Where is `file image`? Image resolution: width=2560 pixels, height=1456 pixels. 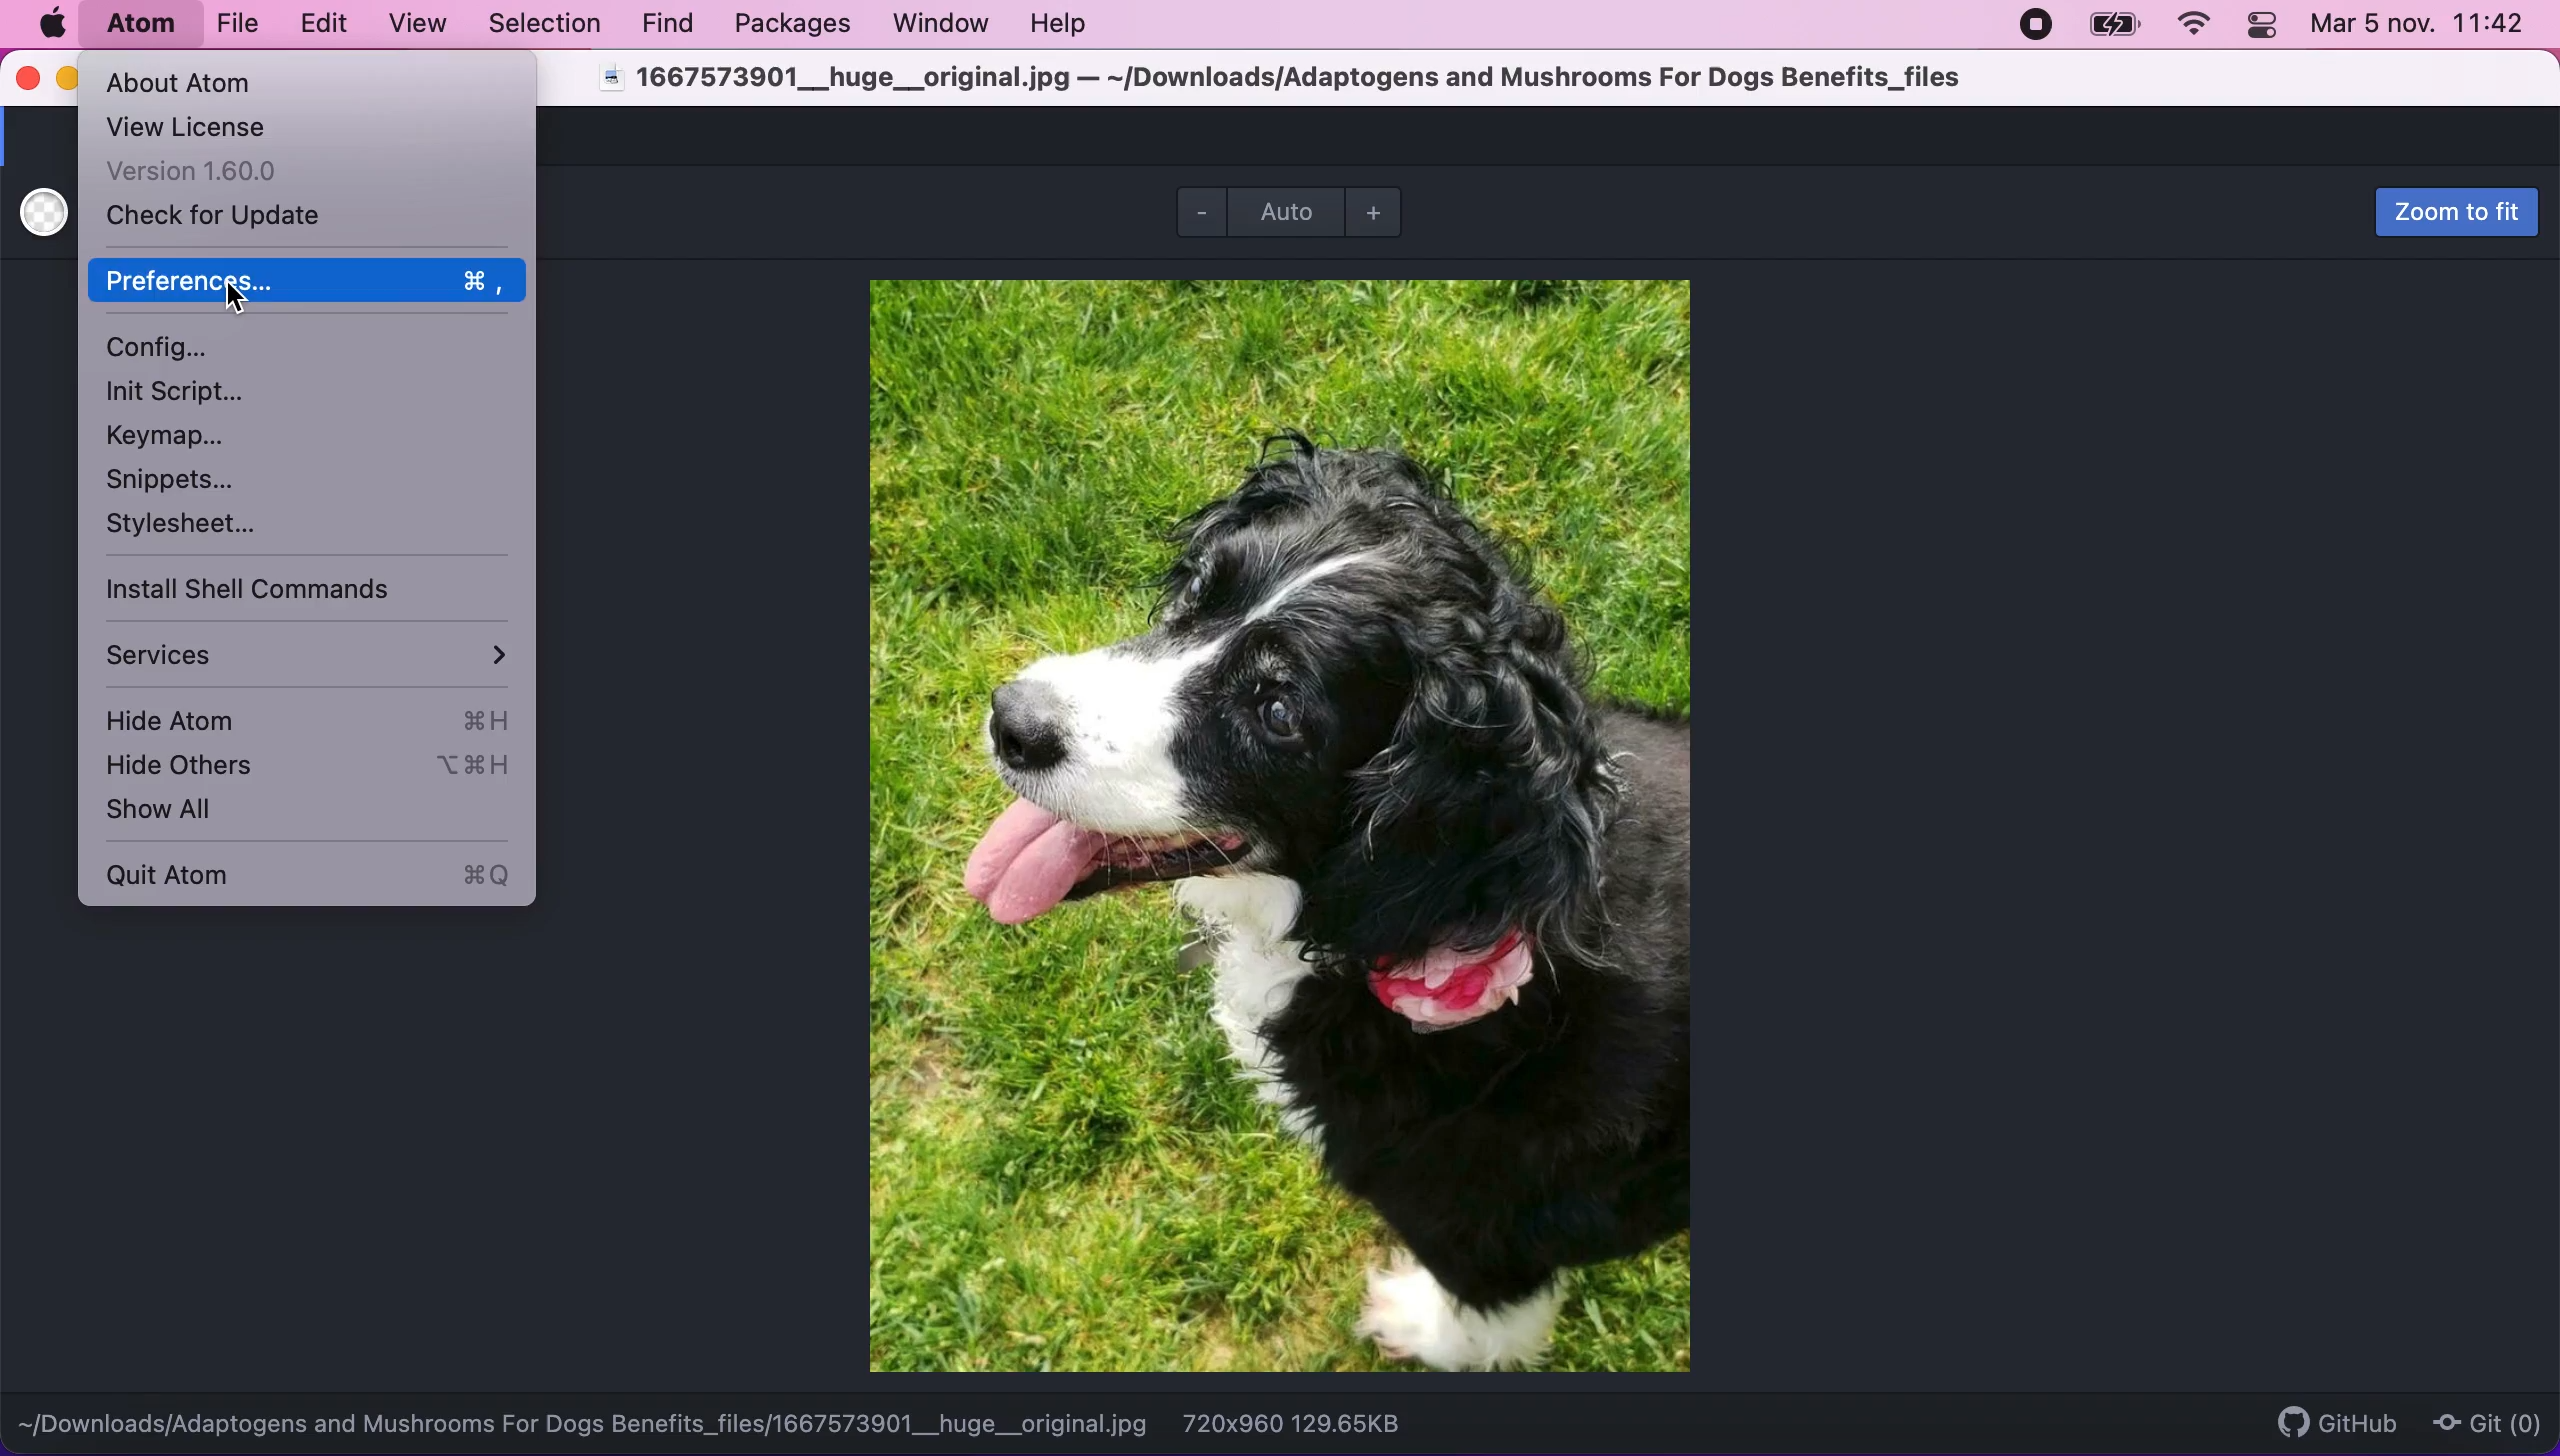 file image is located at coordinates (1299, 821).